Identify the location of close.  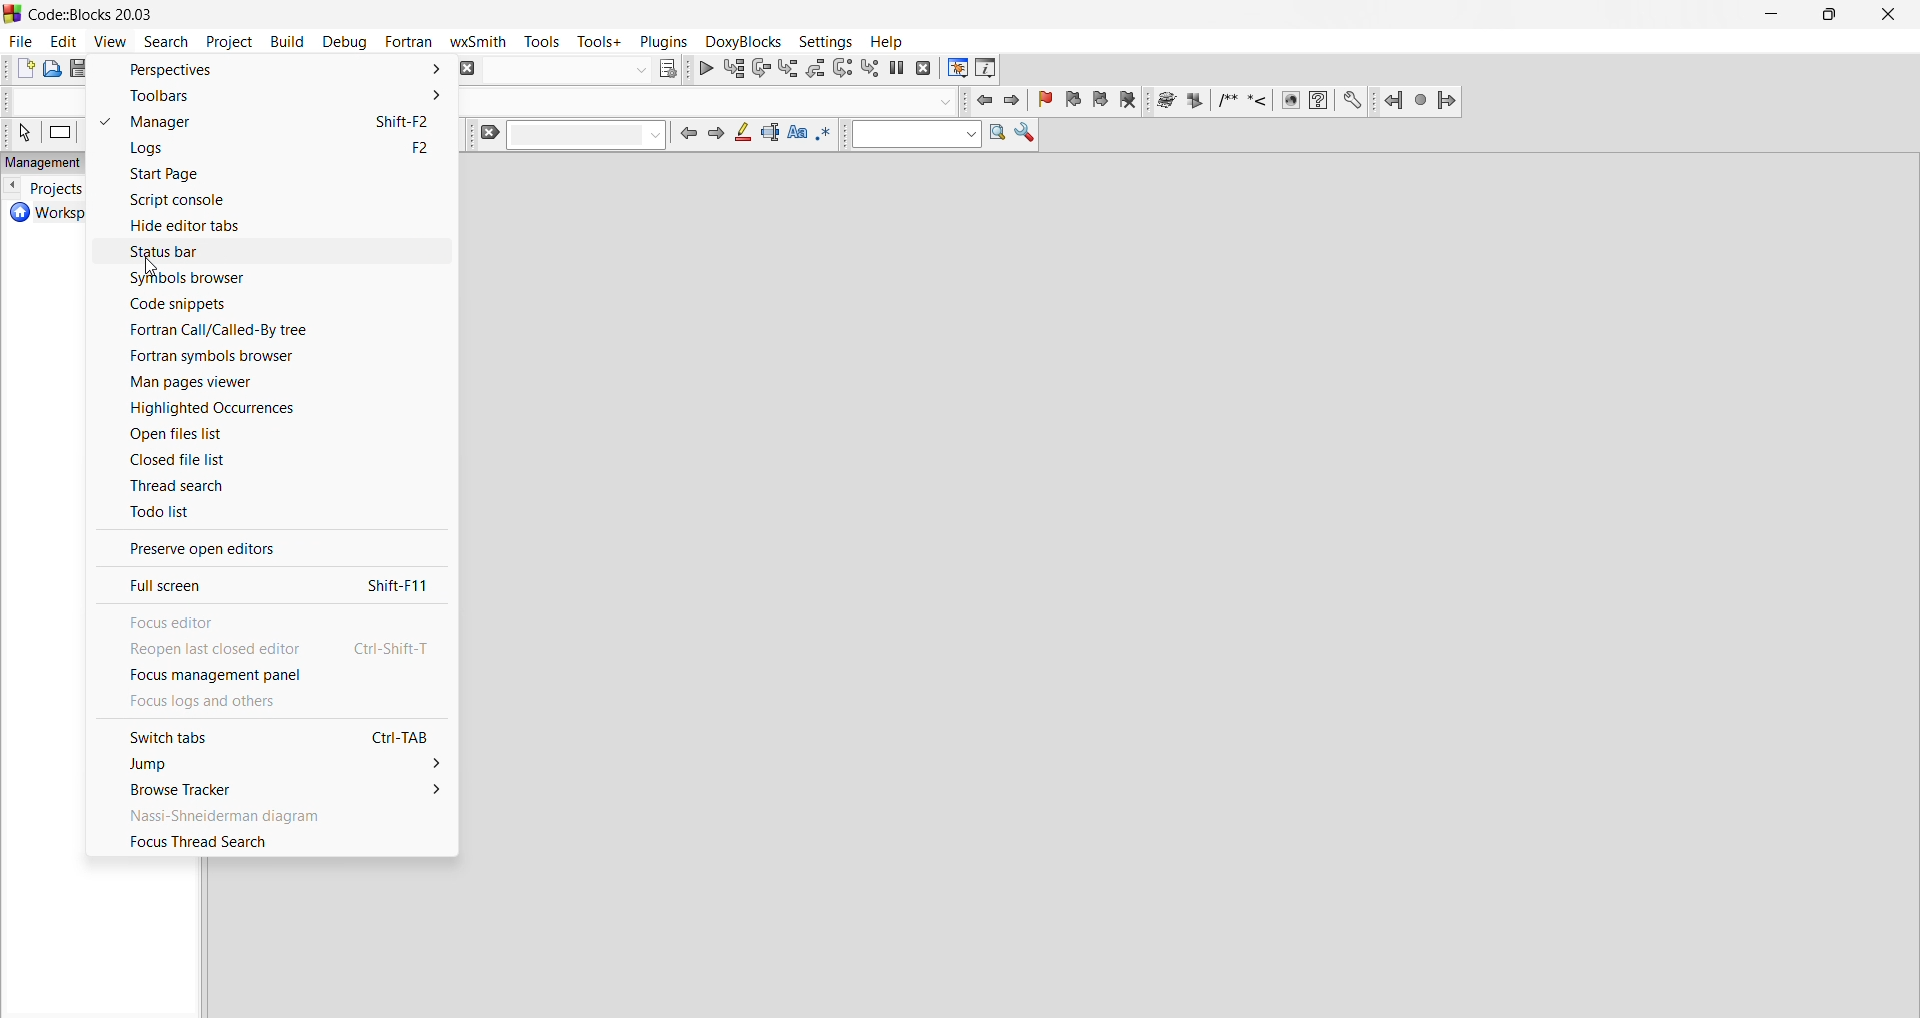
(1892, 14).